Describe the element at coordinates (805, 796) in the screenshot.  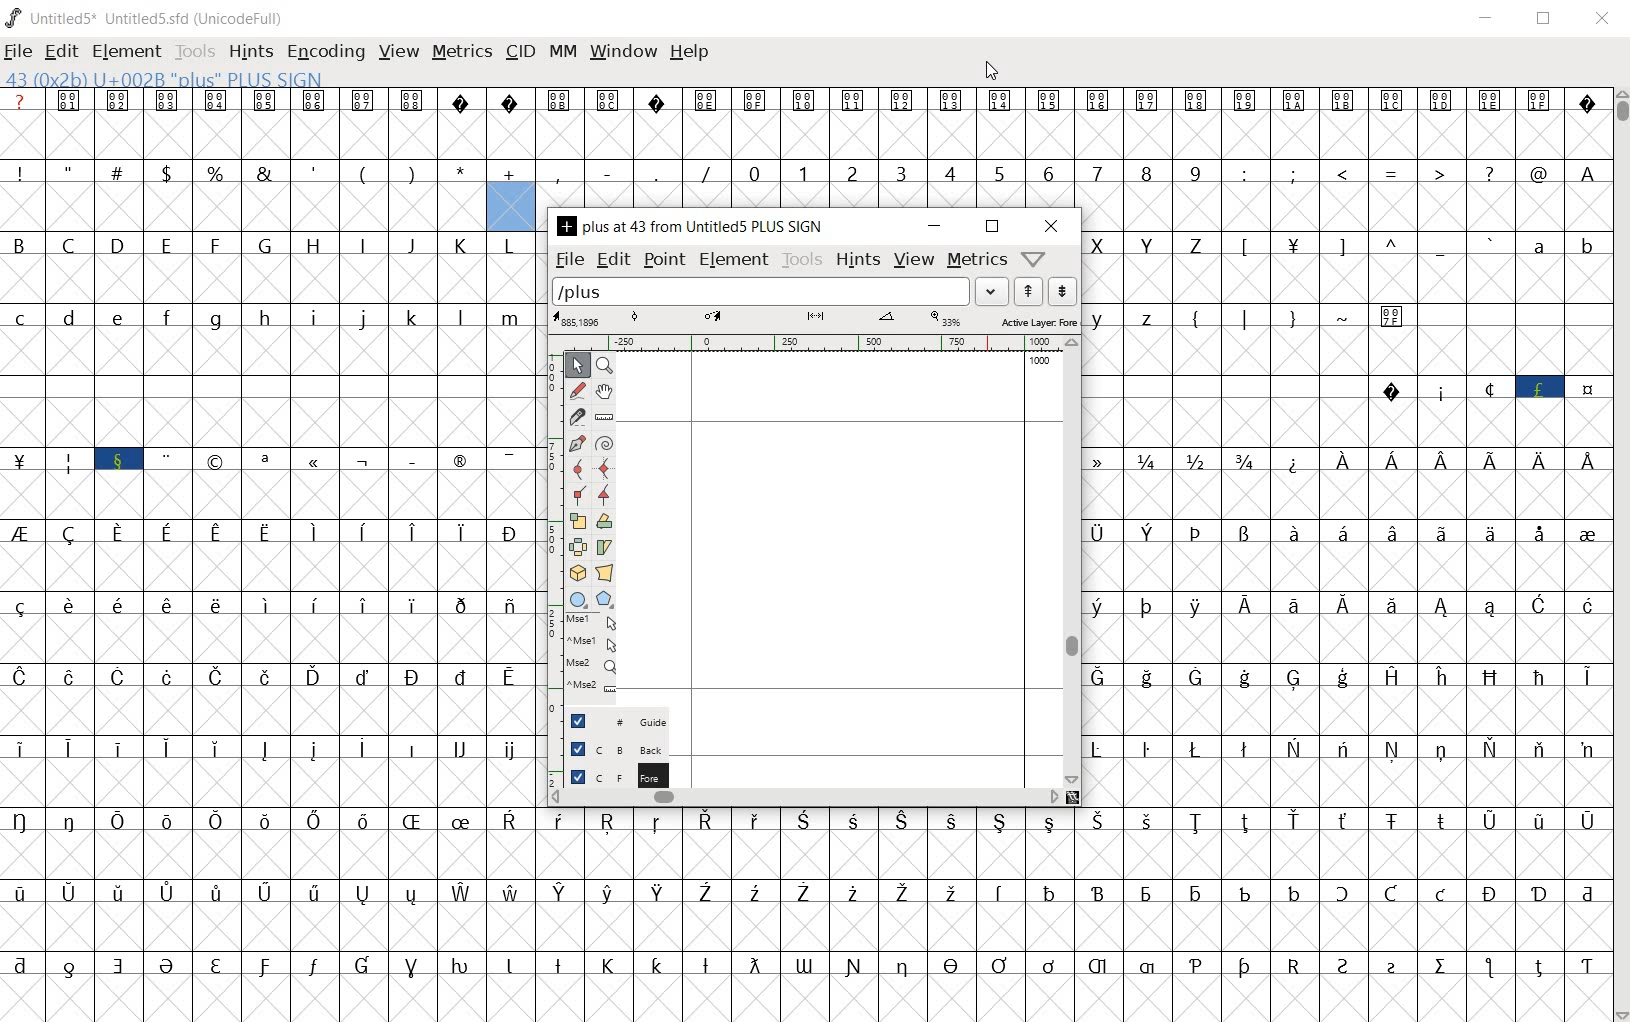
I see `scrollbar` at that location.